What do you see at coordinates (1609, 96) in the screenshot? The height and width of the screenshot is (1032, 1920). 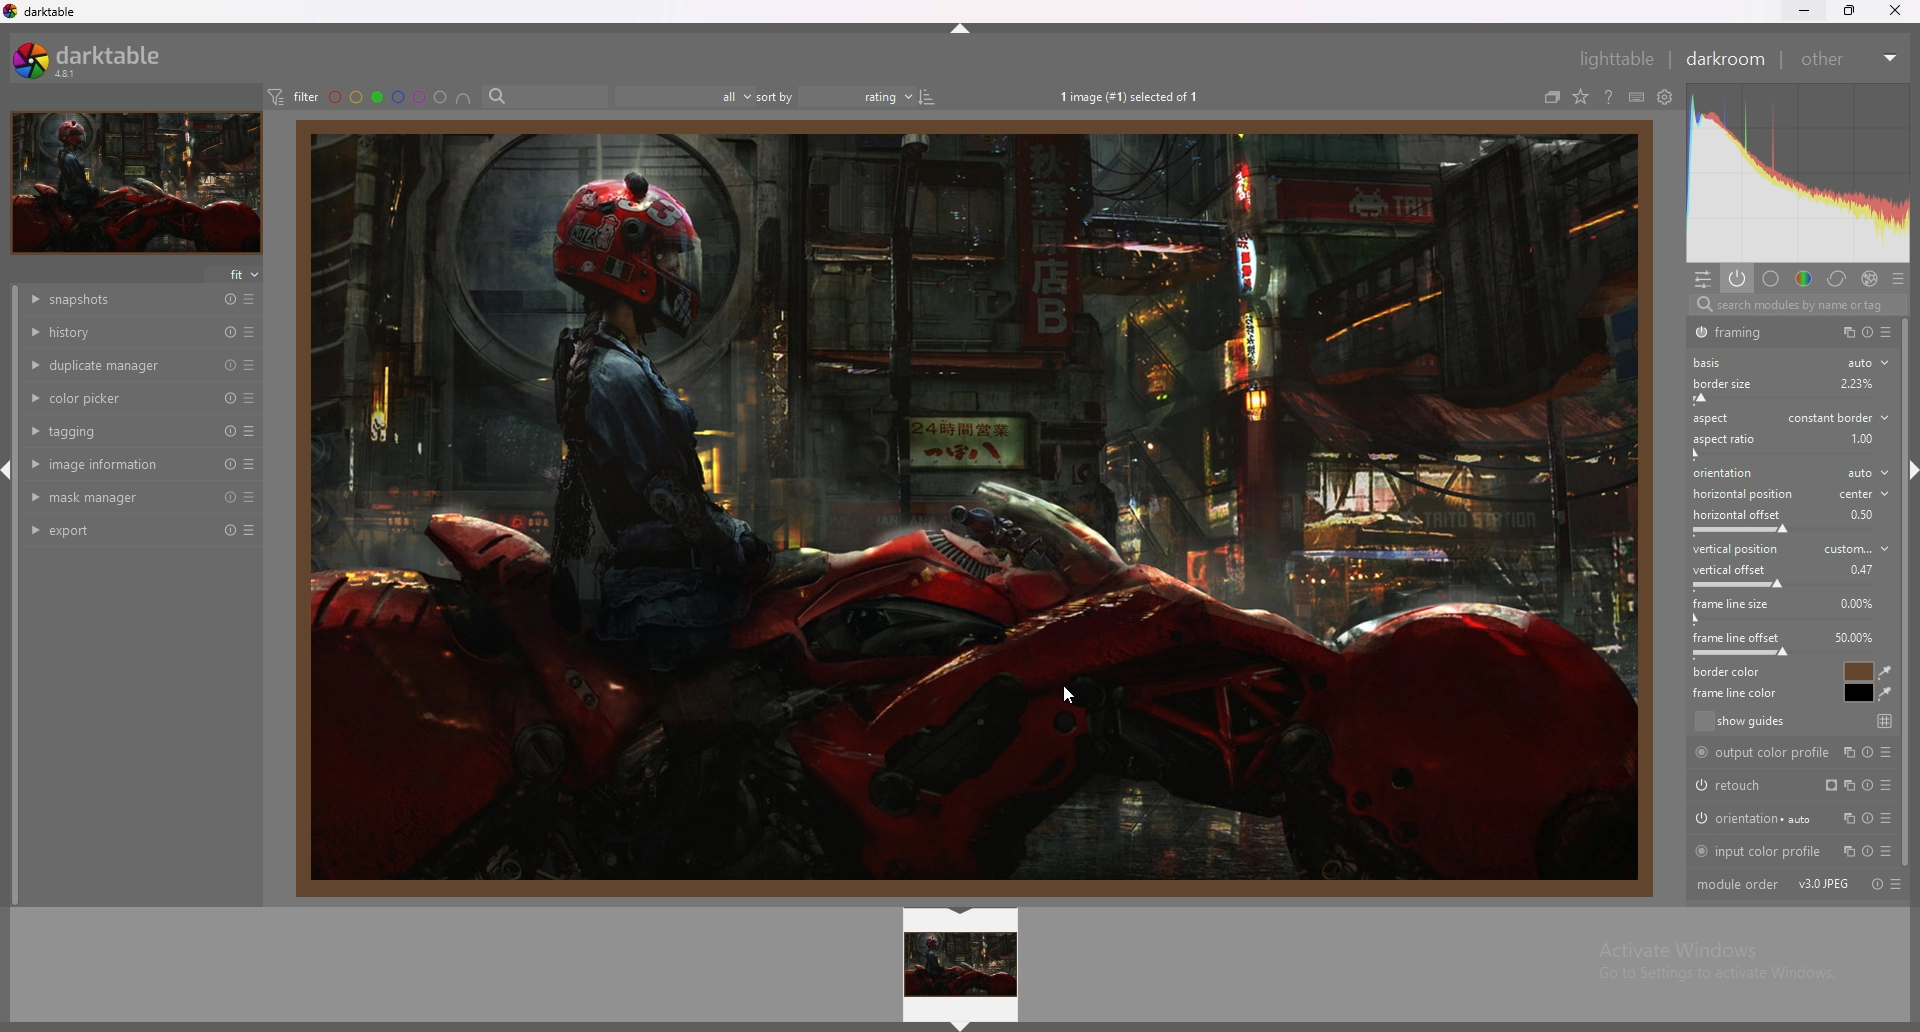 I see `see online help` at bounding box center [1609, 96].